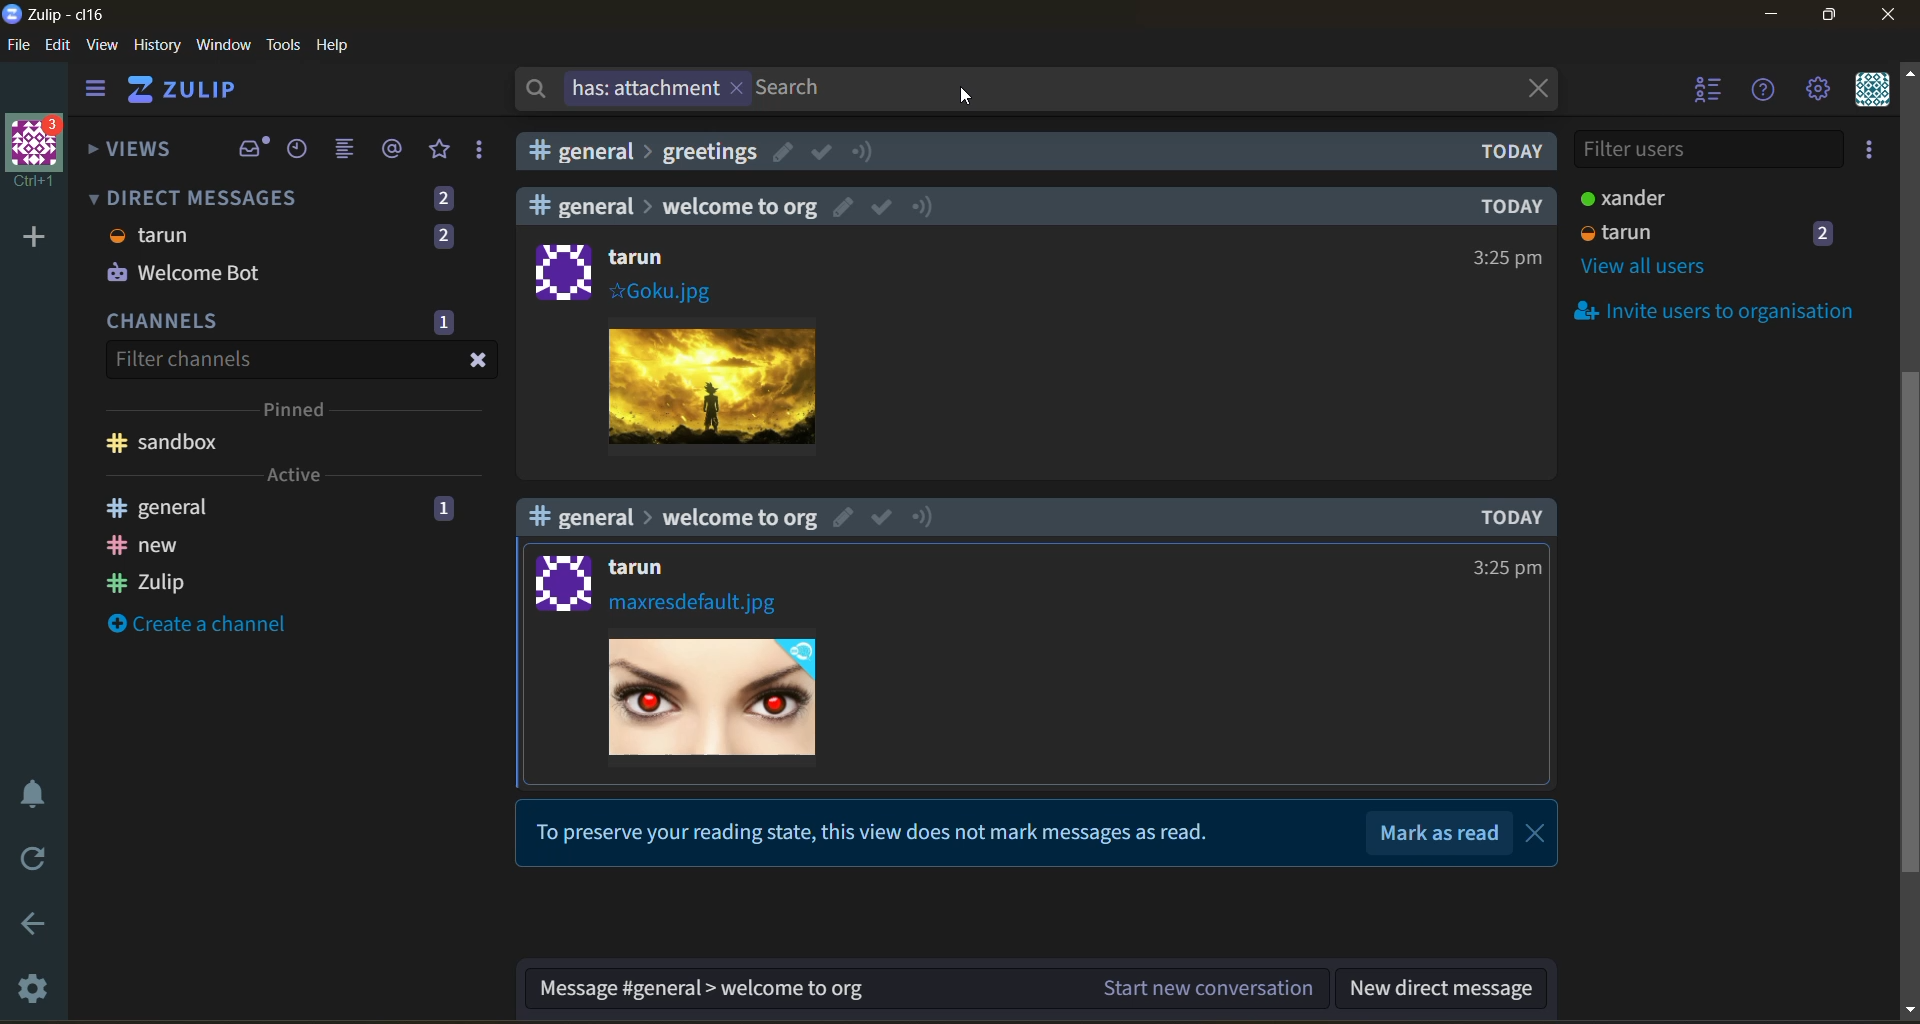  I want to click on inbox, so click(251, 147).